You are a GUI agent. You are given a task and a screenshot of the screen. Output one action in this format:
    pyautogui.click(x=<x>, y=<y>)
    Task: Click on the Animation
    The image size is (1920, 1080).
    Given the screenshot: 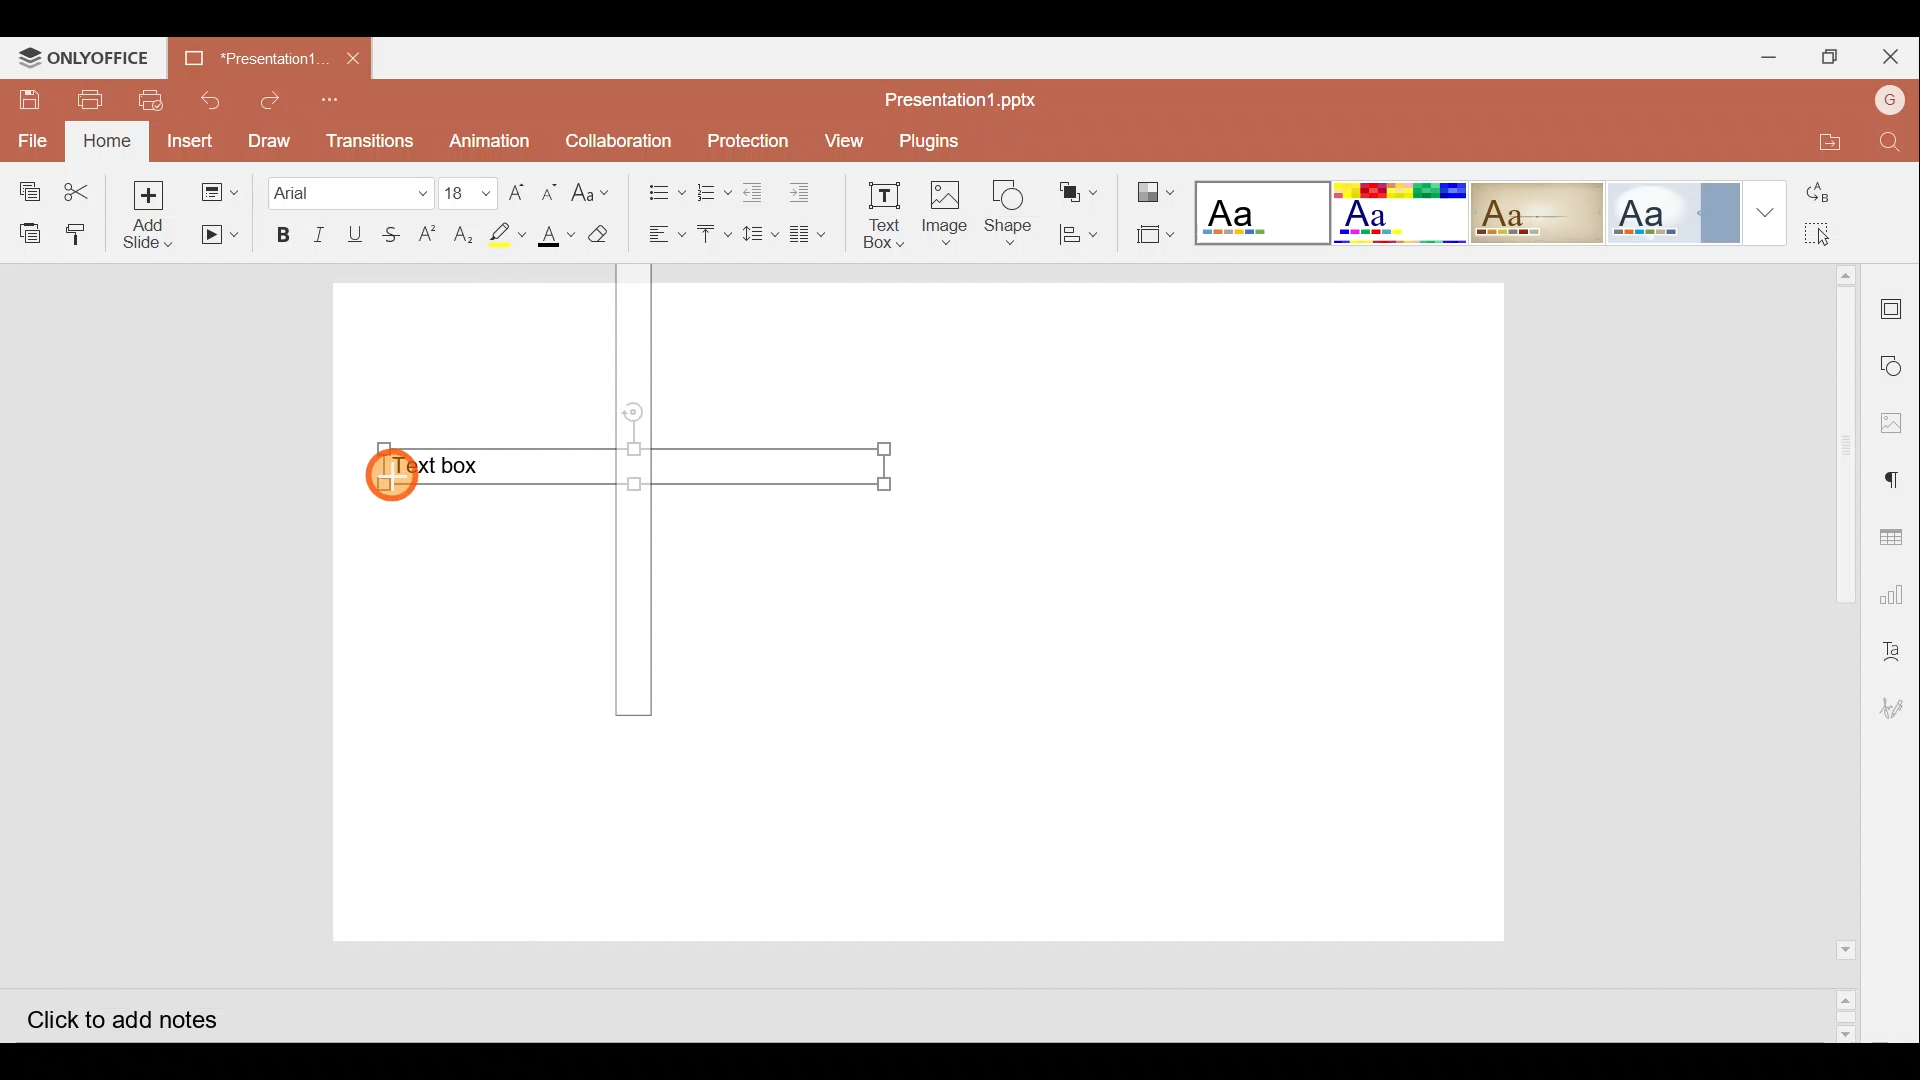 What is the action you would take?
    pyautogui.click(x=491, y=141)
    